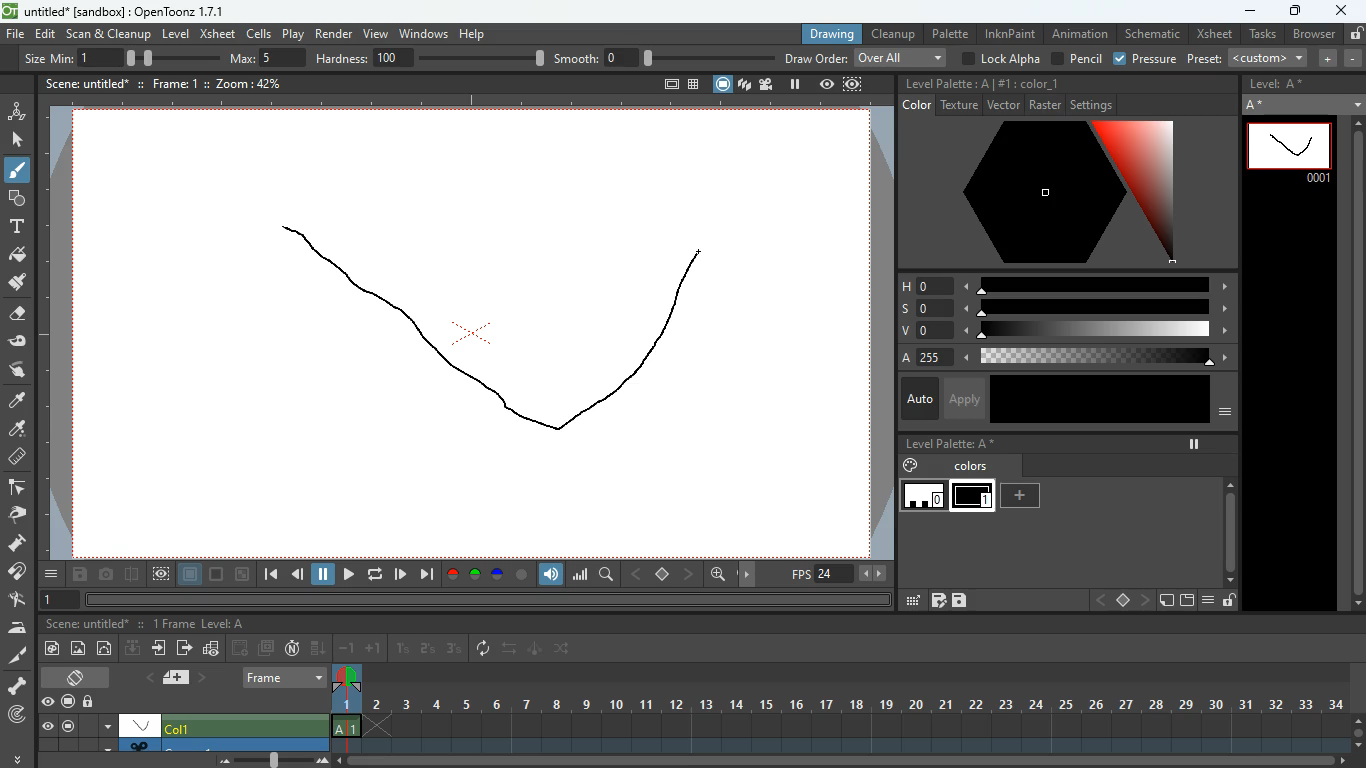  What do you see at coordinates (90, 703) in the screenshot?
I see `unlock` at bounding box center [90, 703].